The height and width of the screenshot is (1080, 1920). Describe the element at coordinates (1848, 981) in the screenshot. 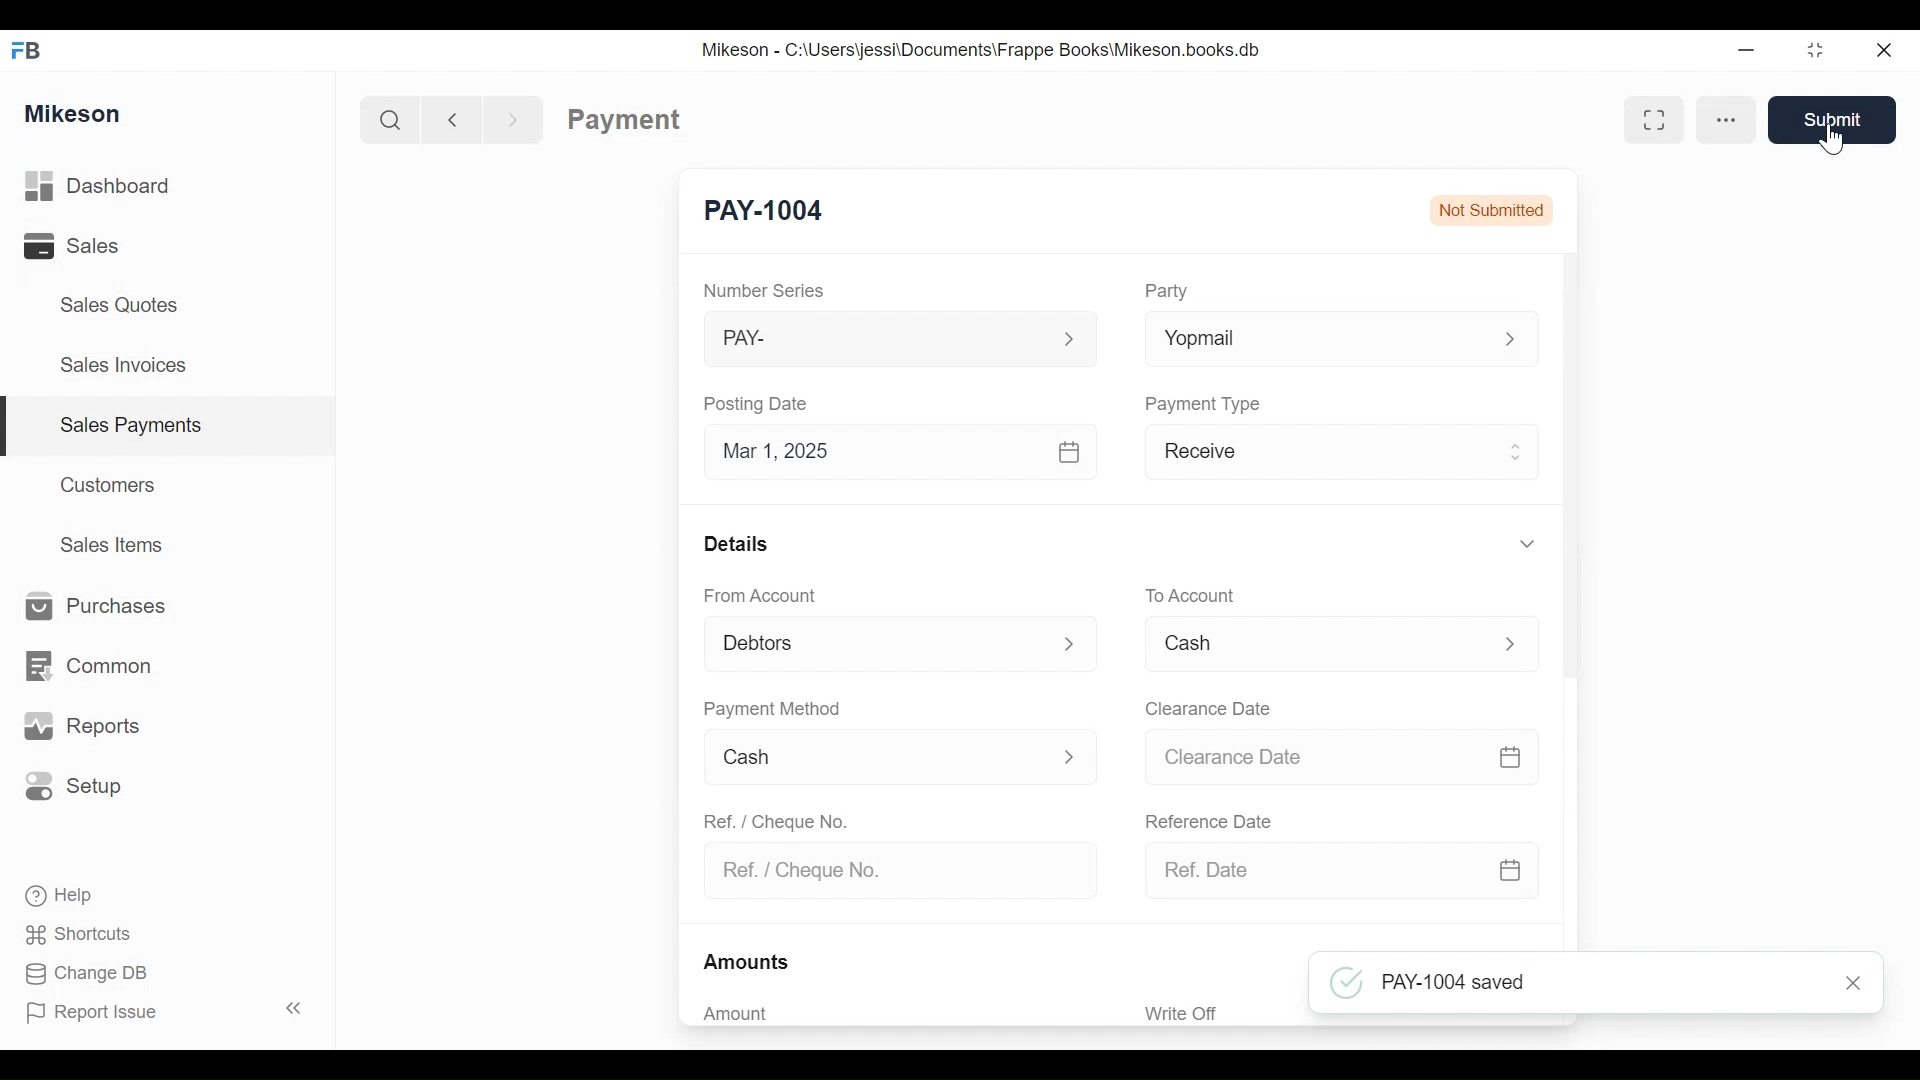

I see `Close` at that location.